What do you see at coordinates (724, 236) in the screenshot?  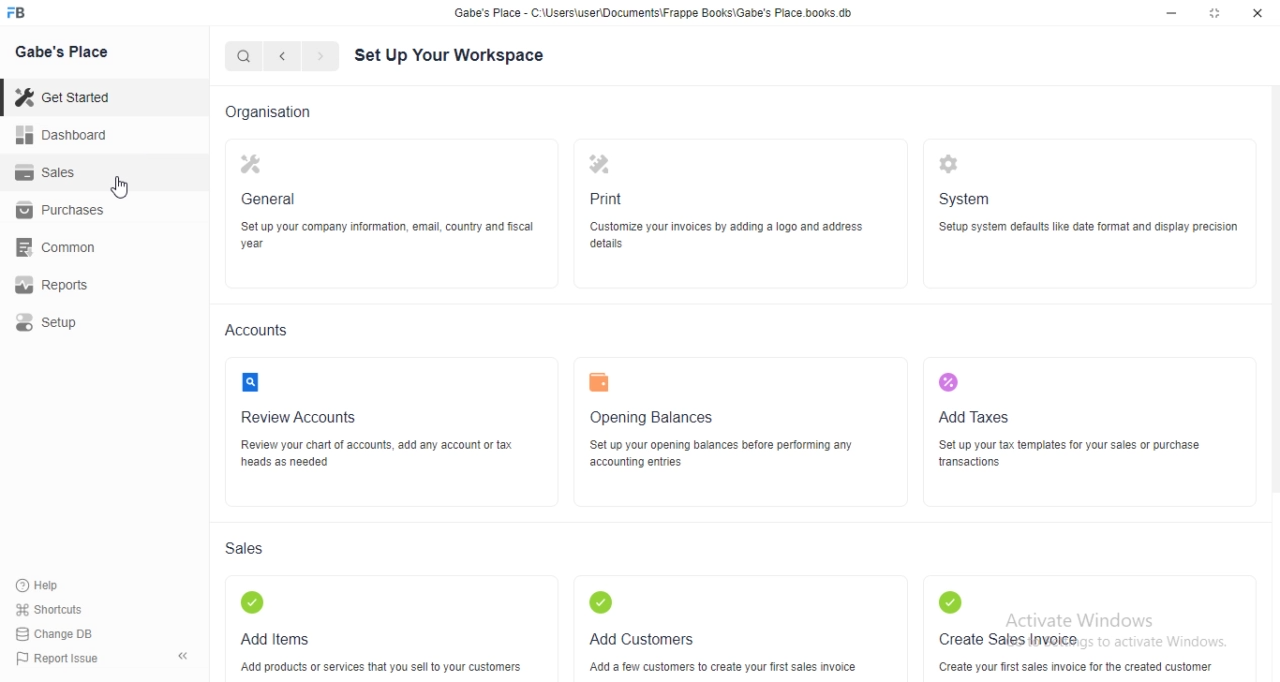 I see `(Customize your invoices by adding & logo and address
details` at bounding box center [724, 236].